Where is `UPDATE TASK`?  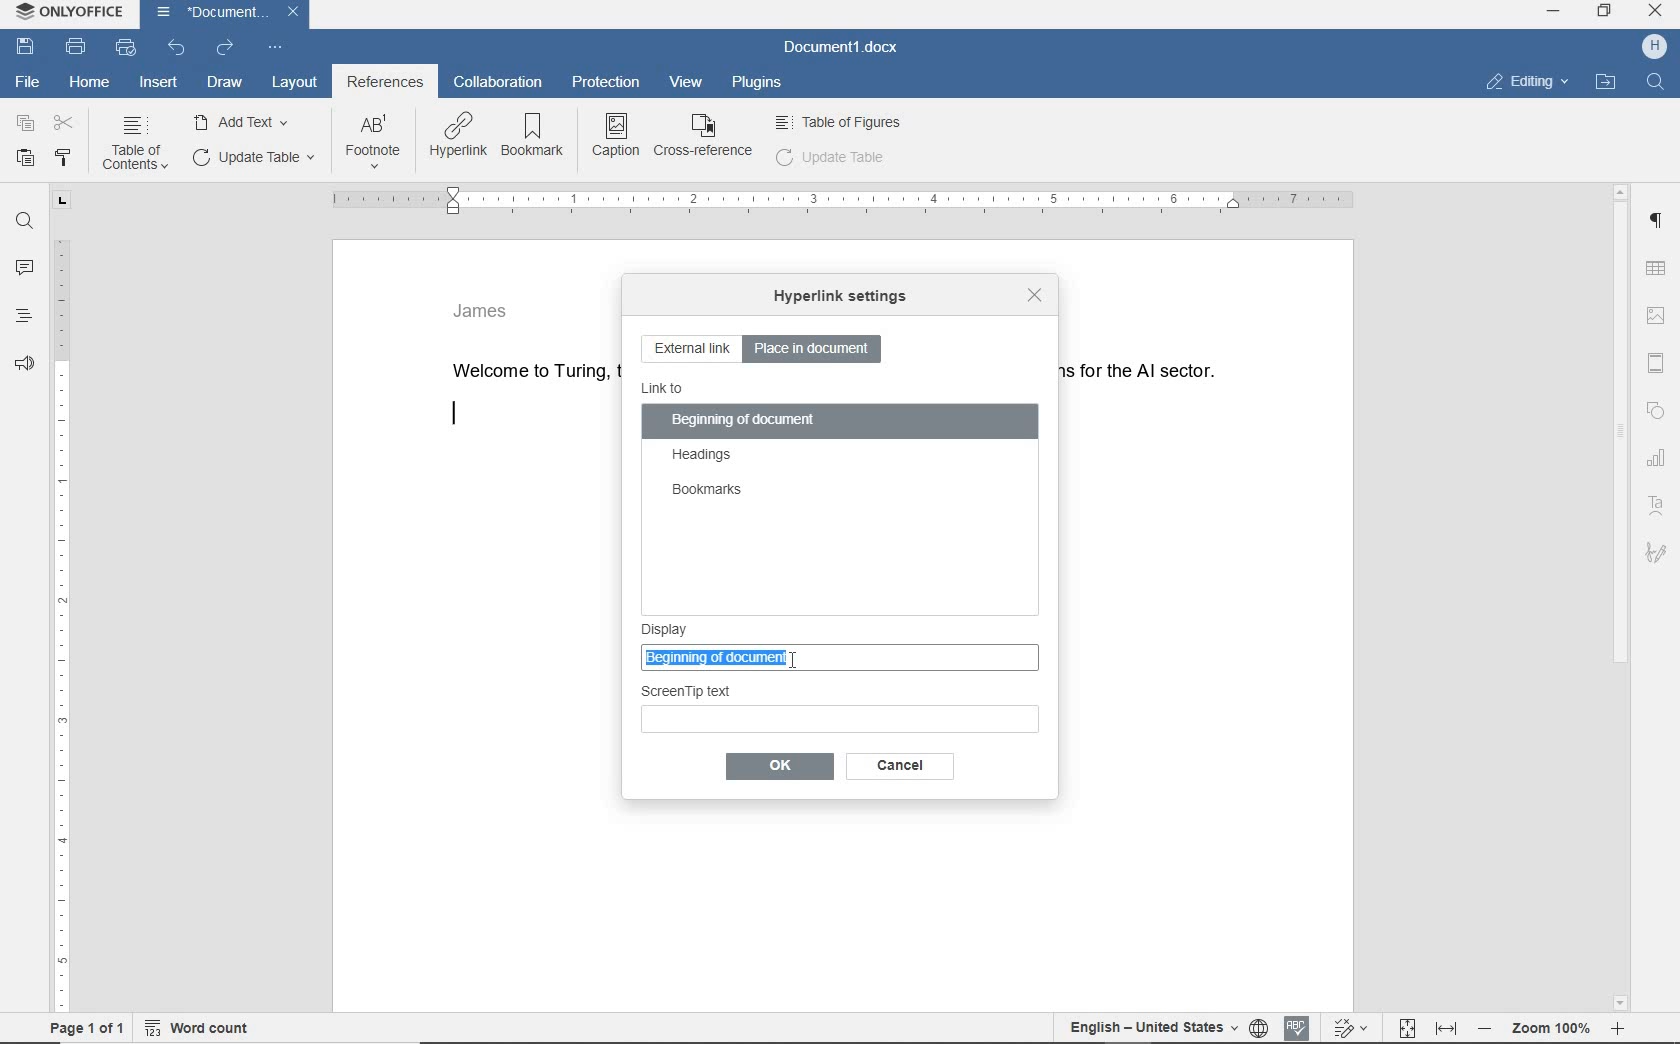 UPDATE TASK is located at coordinates (251, 157).